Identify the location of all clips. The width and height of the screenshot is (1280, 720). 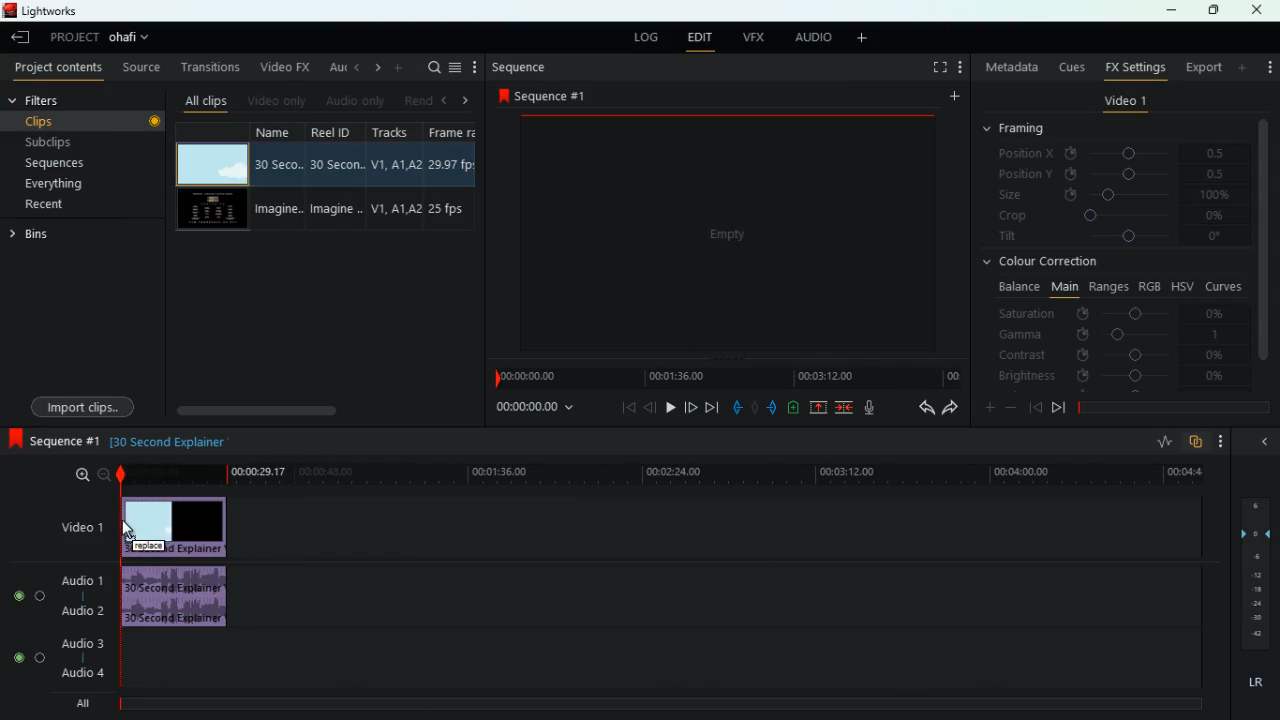
(206, 100).